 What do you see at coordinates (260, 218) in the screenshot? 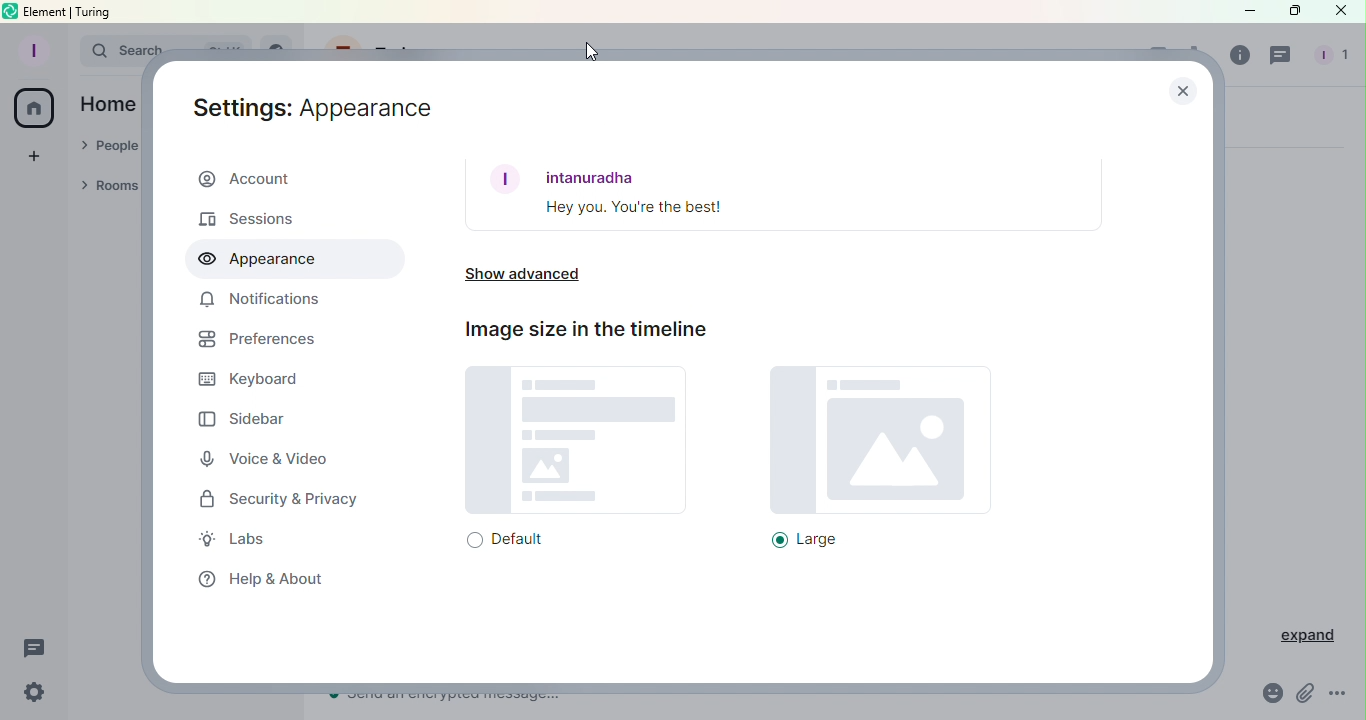
I see `Sessions` at bounding box center [260, 218].